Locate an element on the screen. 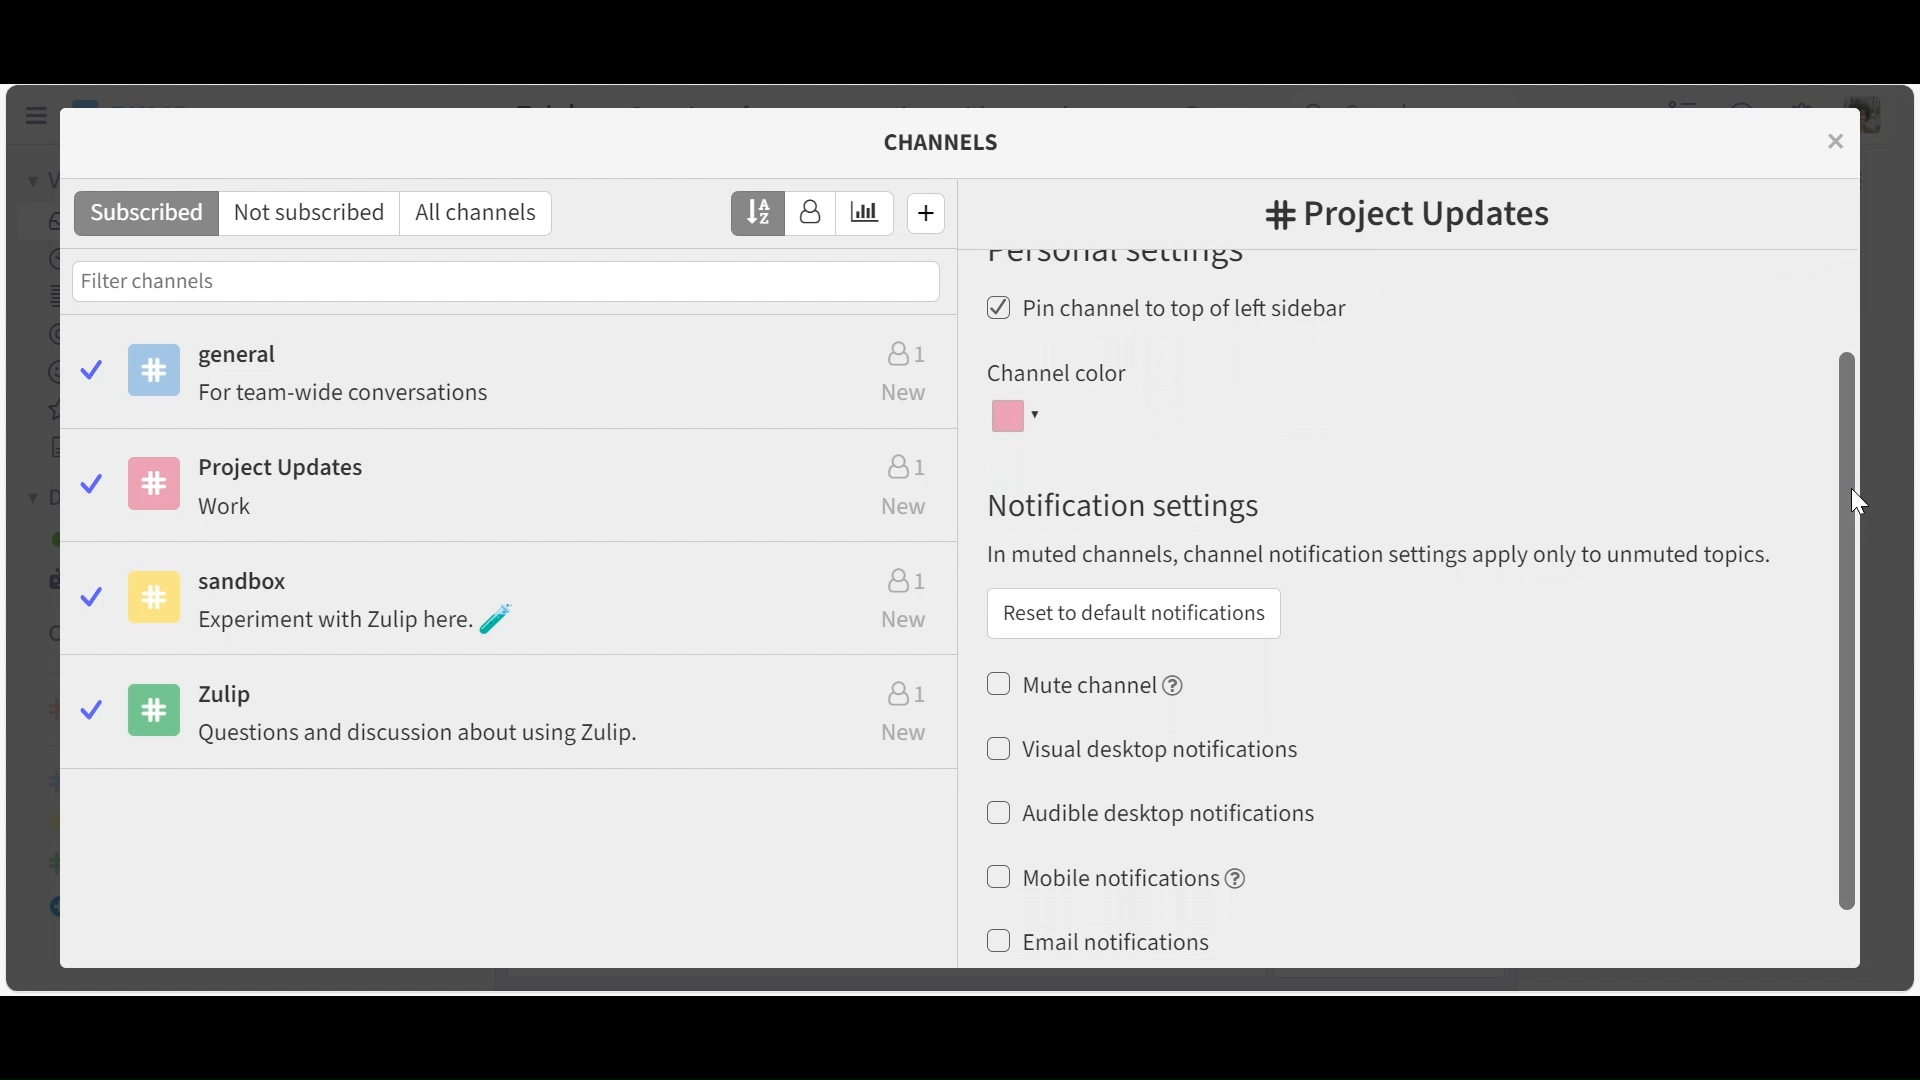 The width and height of the screenshot is (1920, 1080). (un)select Email notifications is located at coordinates (1099, 943).